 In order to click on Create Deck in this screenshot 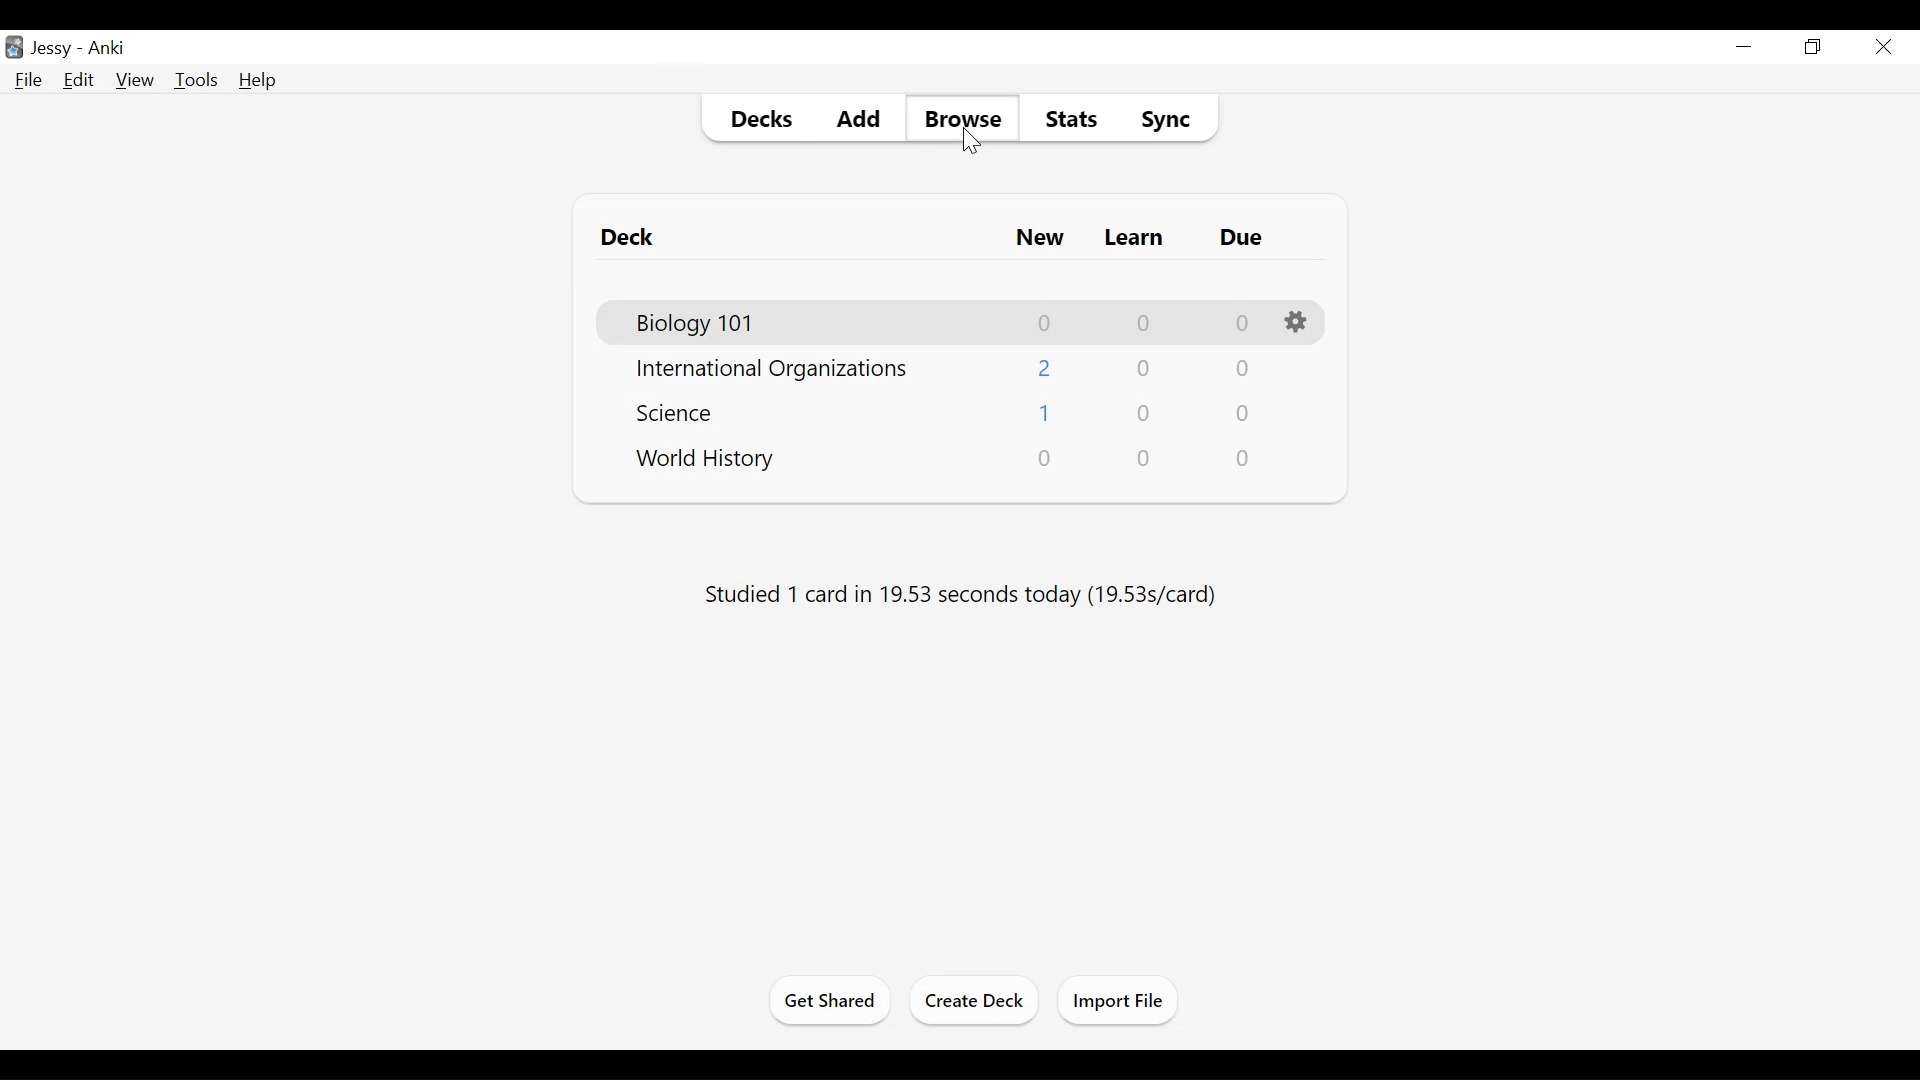, I will do `click(974, 1004)`.